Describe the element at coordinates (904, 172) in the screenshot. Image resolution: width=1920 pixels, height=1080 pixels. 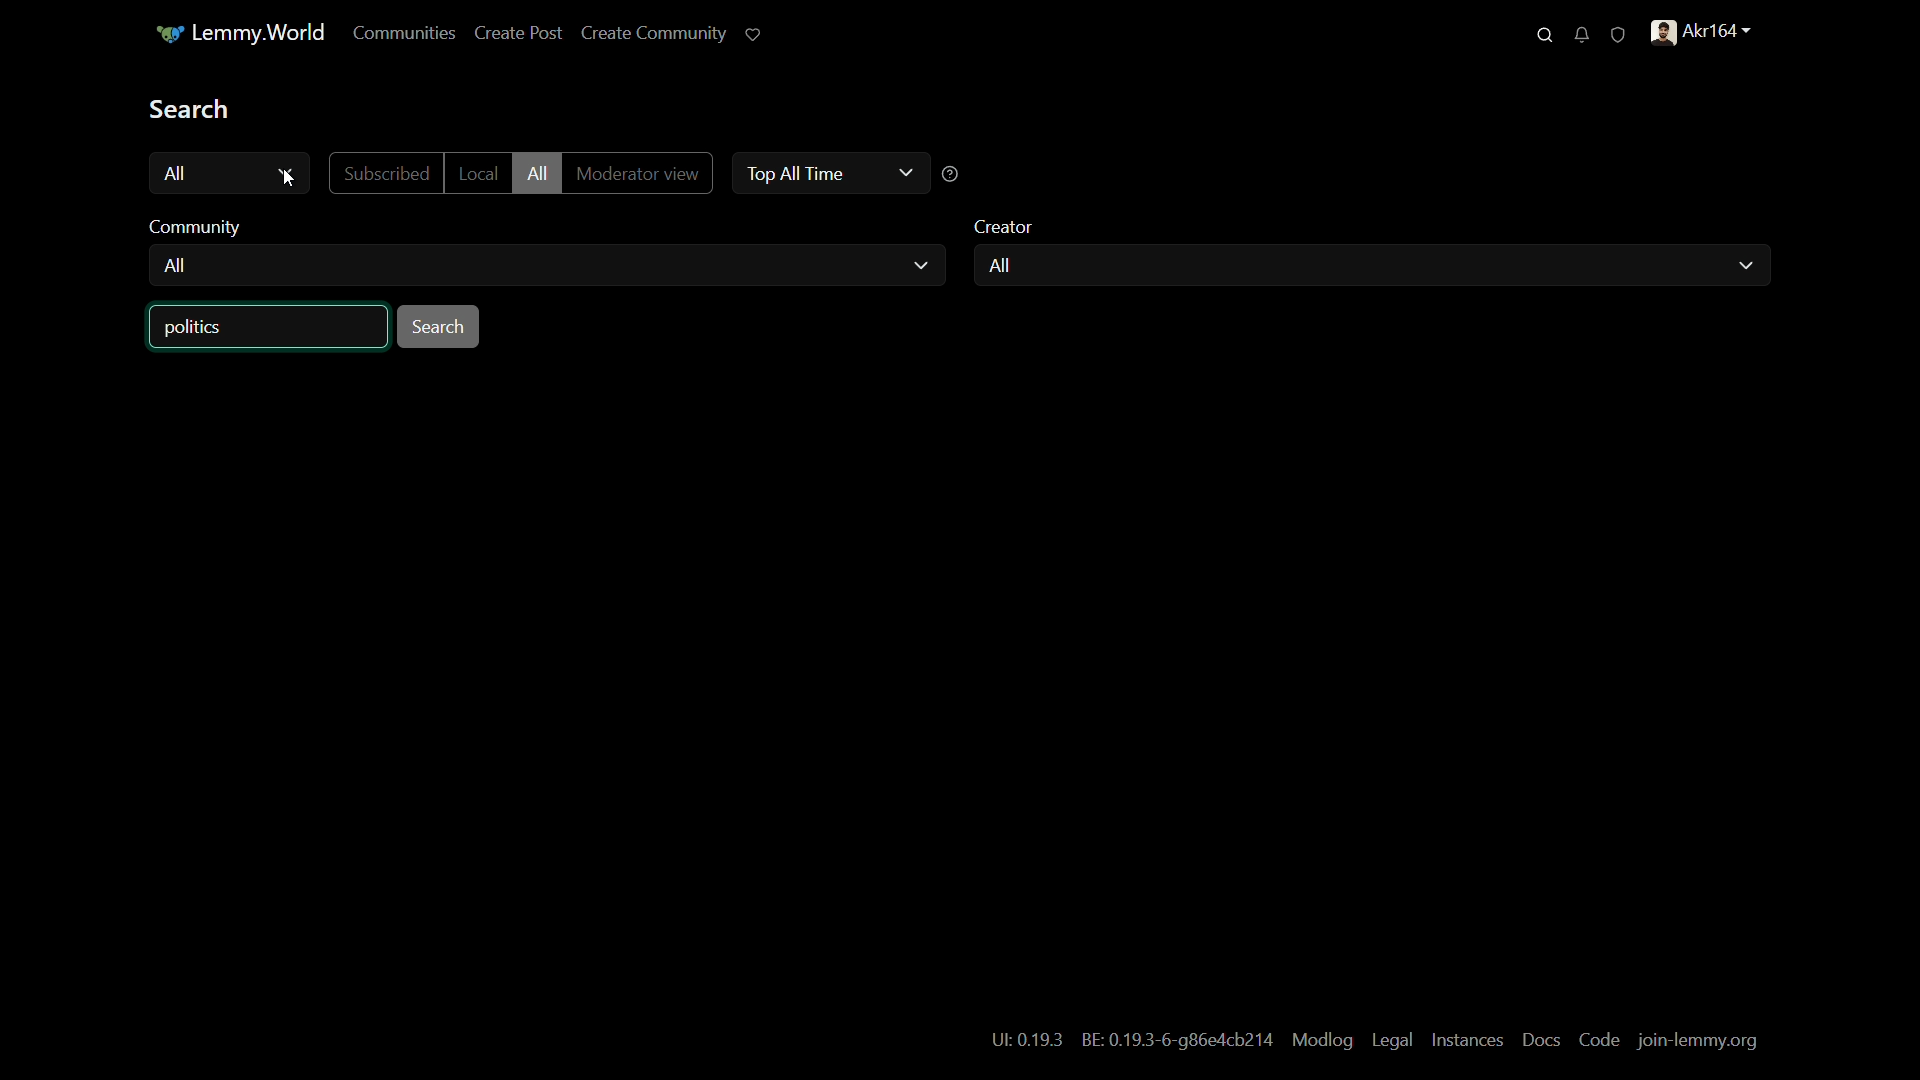
I see `dropdown` at that location.